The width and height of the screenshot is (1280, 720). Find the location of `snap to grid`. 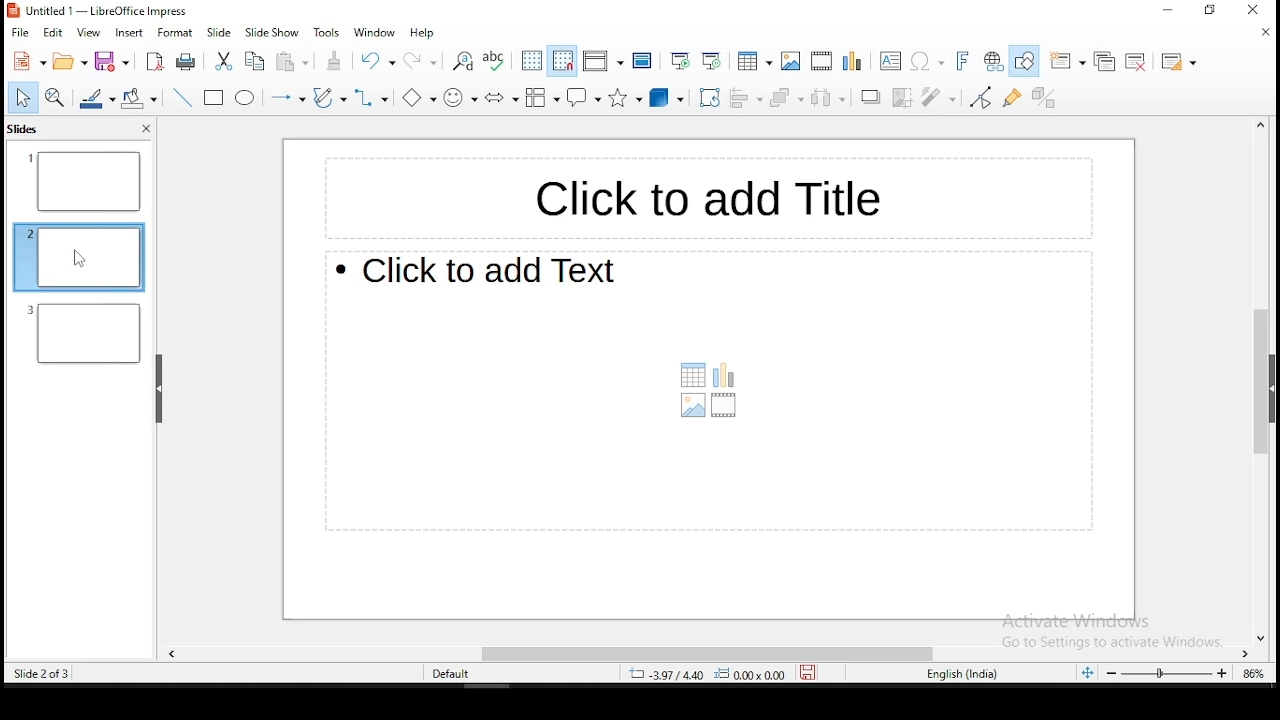

snap to grid is located at coordinates (560, 62).